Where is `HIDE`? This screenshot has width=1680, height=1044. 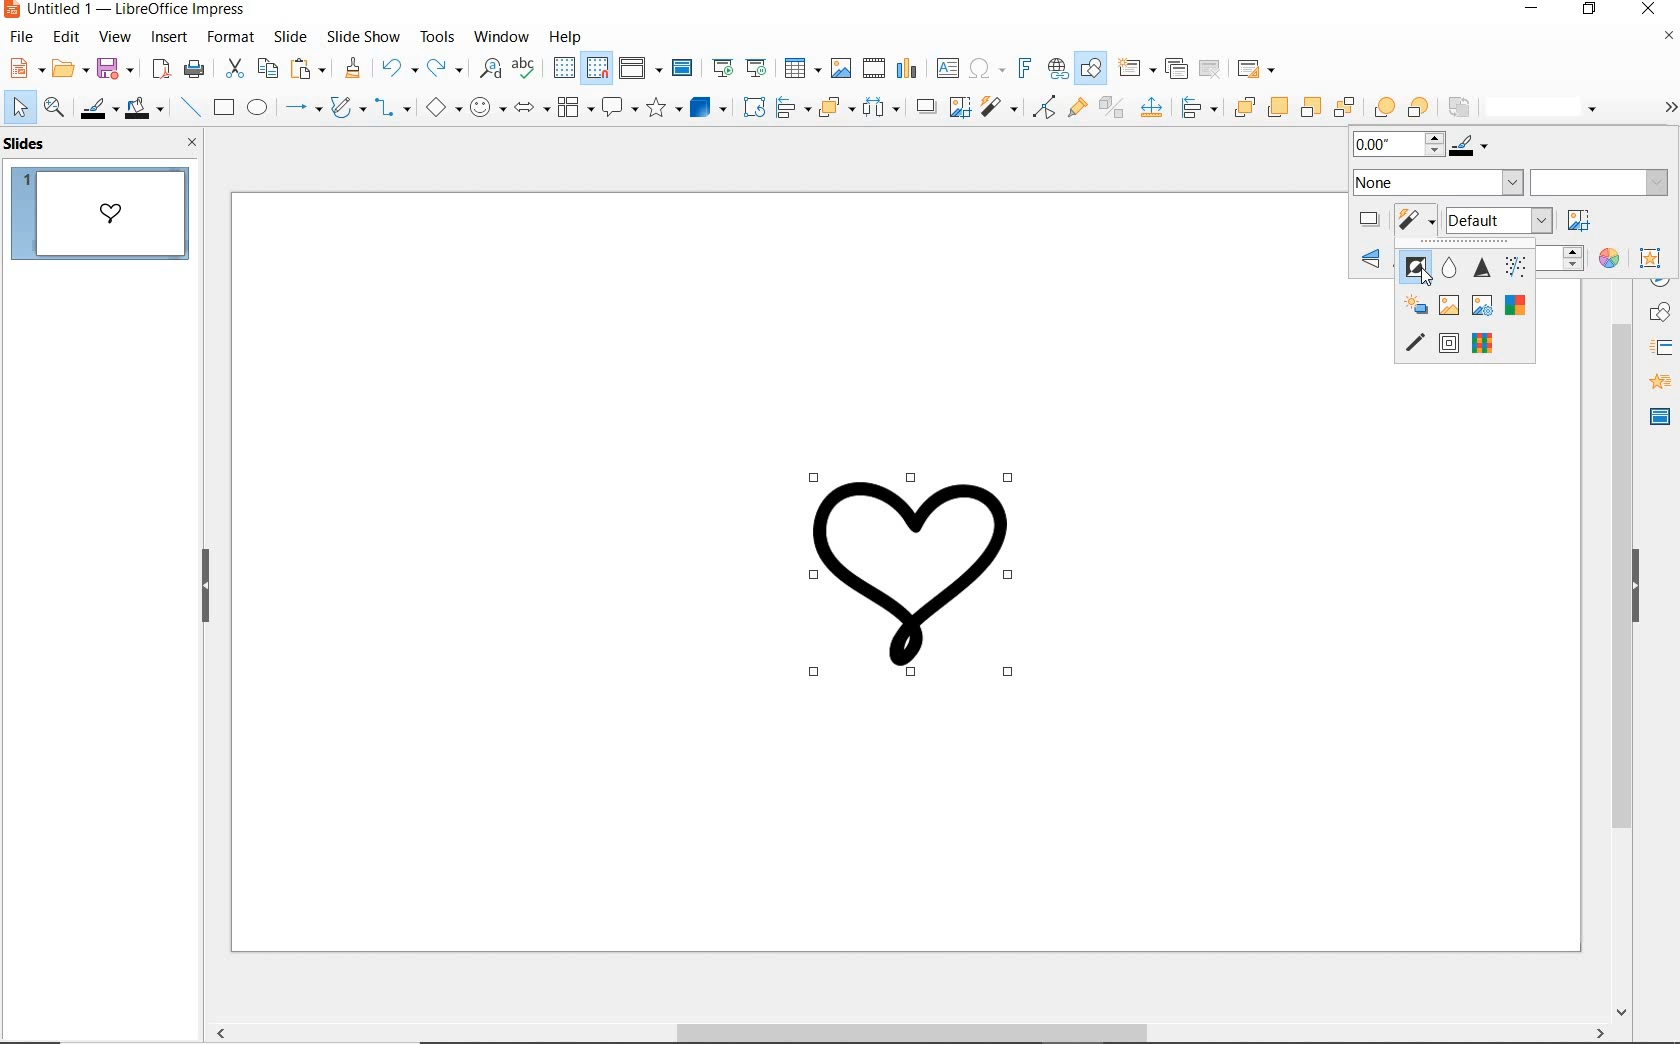 HIDE is located at coordinates (1637, 588).